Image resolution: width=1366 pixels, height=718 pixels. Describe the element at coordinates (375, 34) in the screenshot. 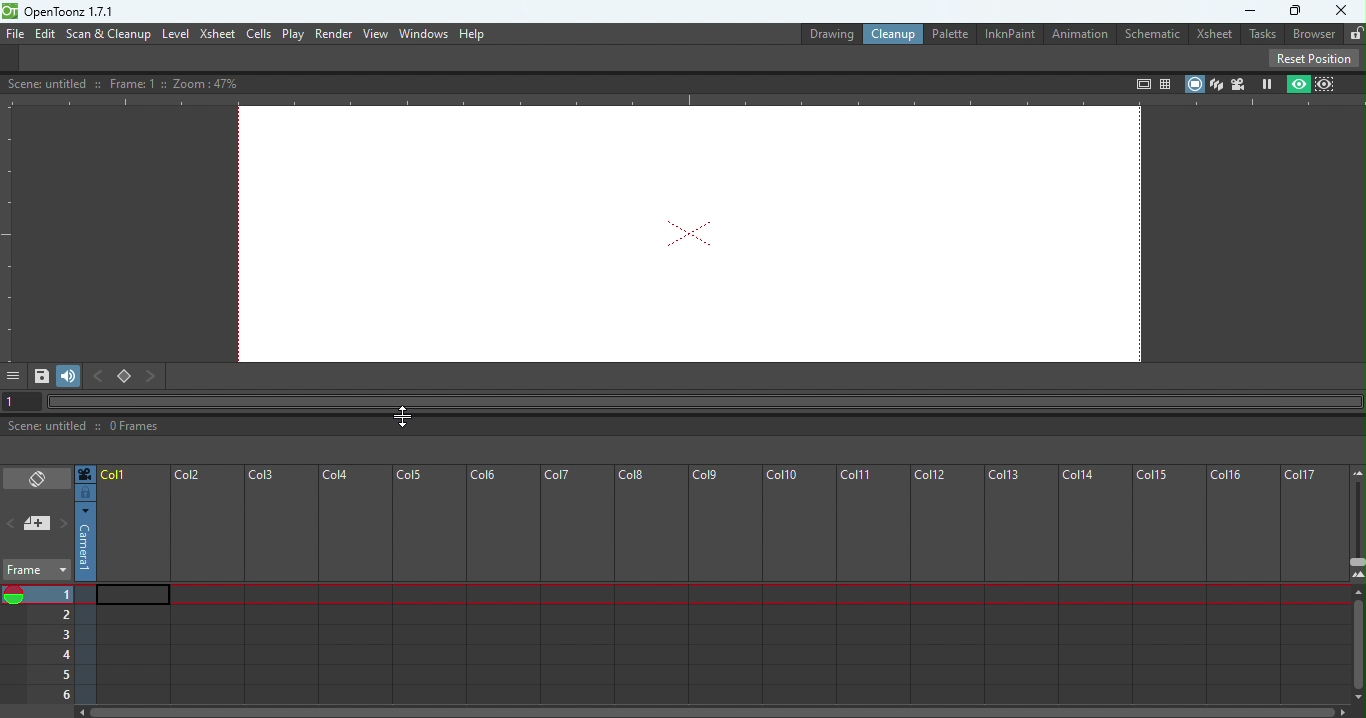

I see `View` at that location.